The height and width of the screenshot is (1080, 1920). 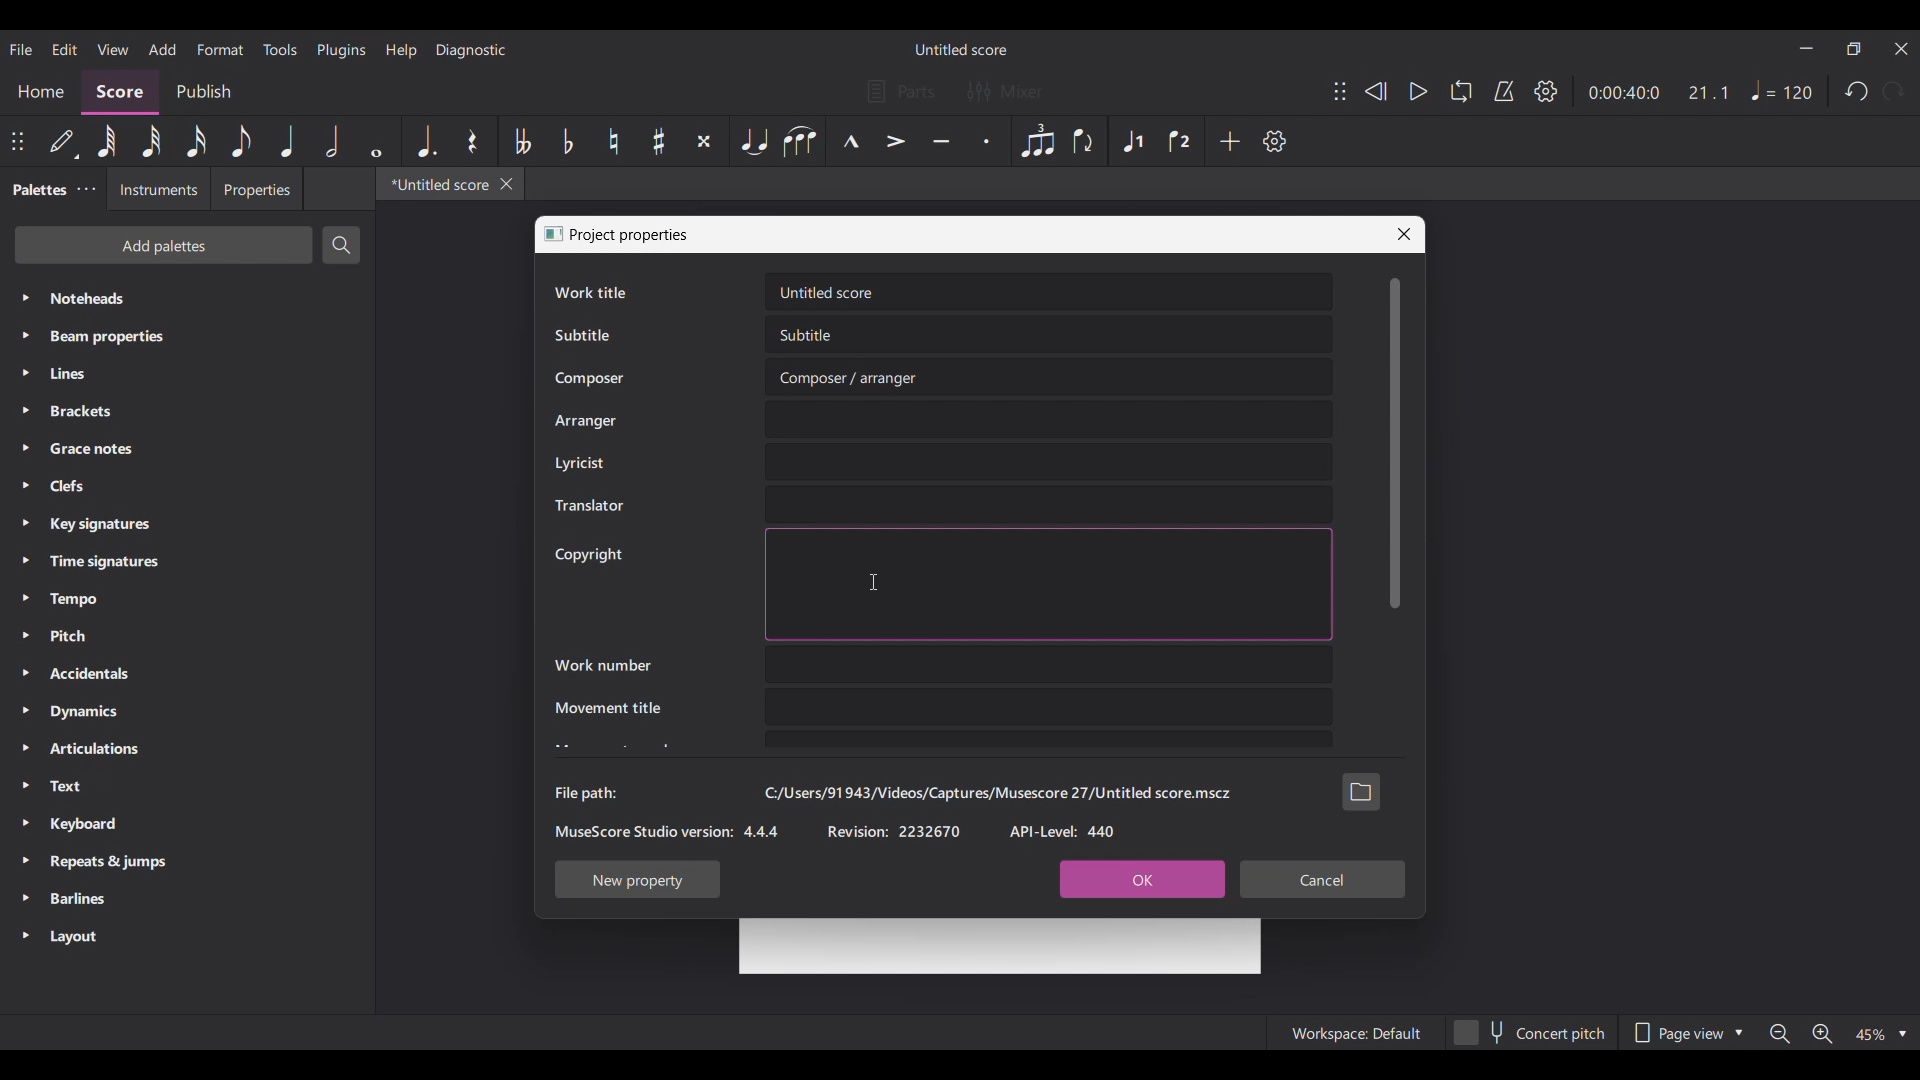 What do you see at coordinates (187, 712) in the screenshot?
I see `Dynamics` at bounding box center [187, 712].